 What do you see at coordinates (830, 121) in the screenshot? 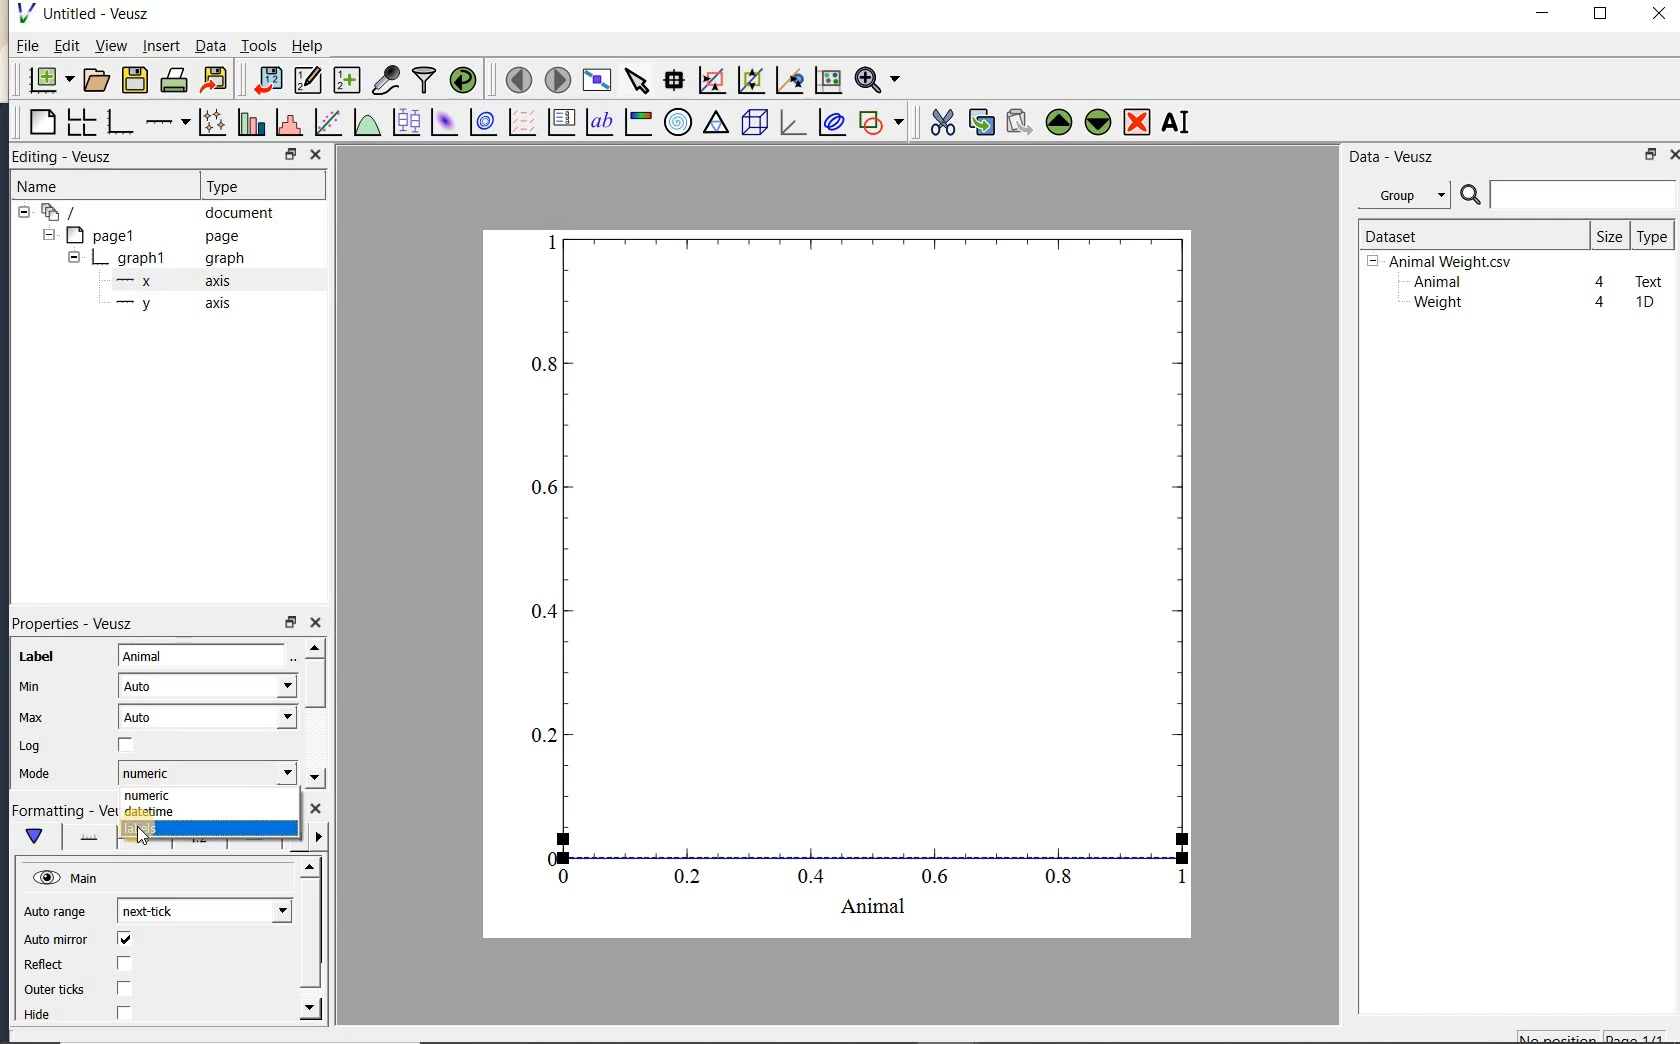
I see `plot covariance ellipses` at bounding box center [830, 121].